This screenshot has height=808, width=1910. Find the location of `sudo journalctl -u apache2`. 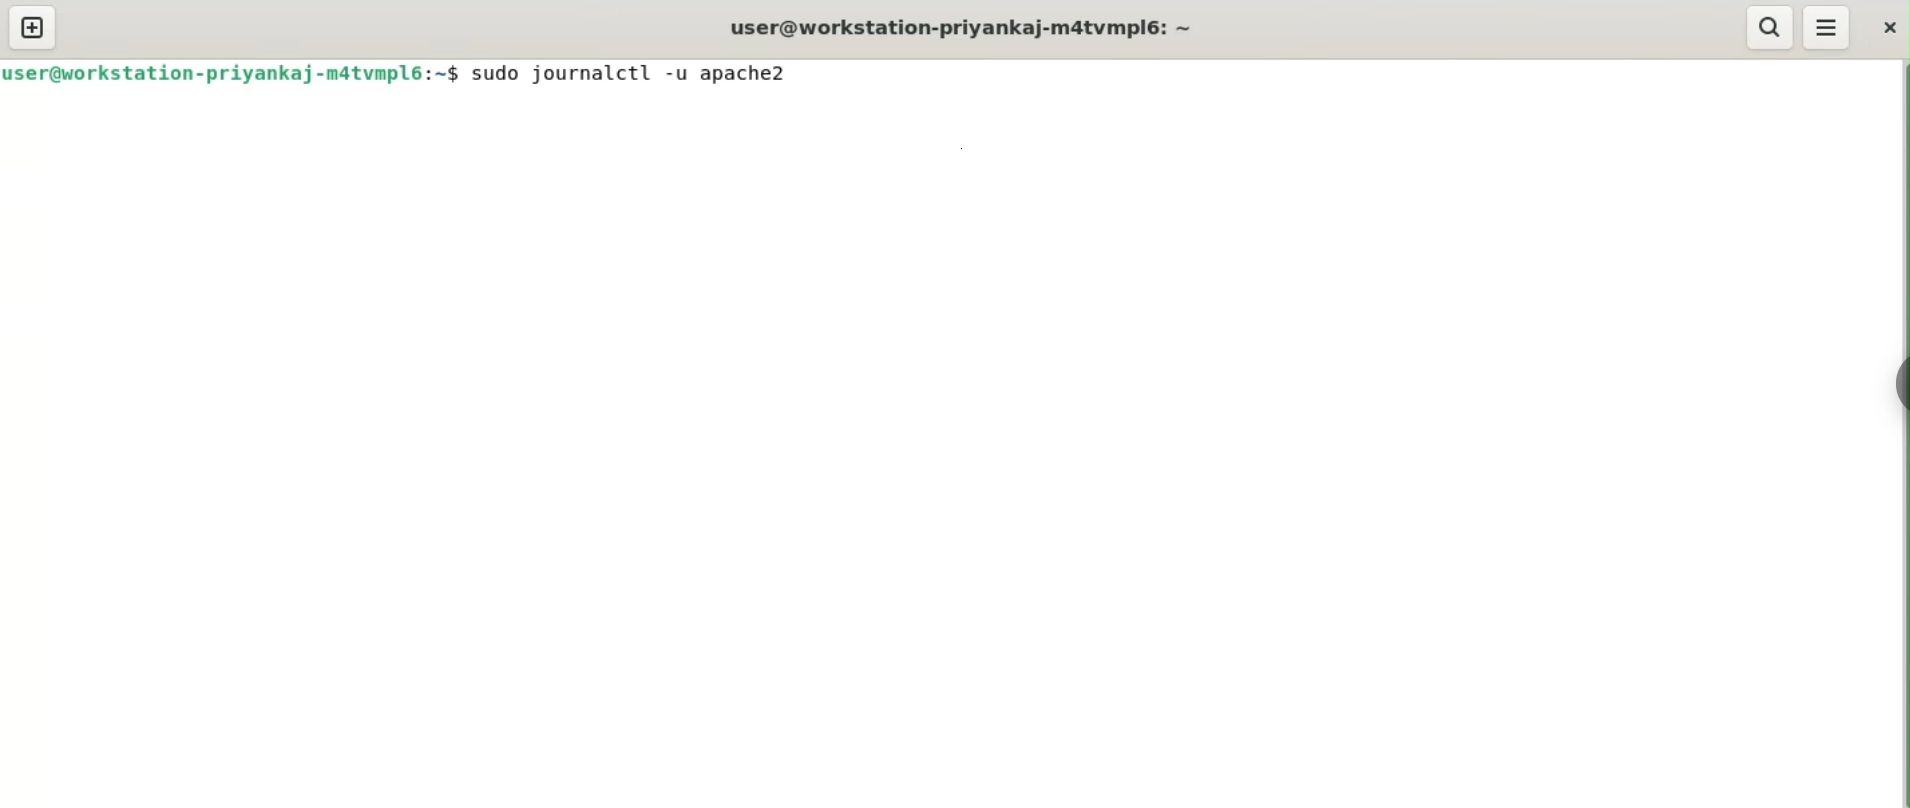

sudo journalctl -u apache2 is located at coordinates (636, 73).